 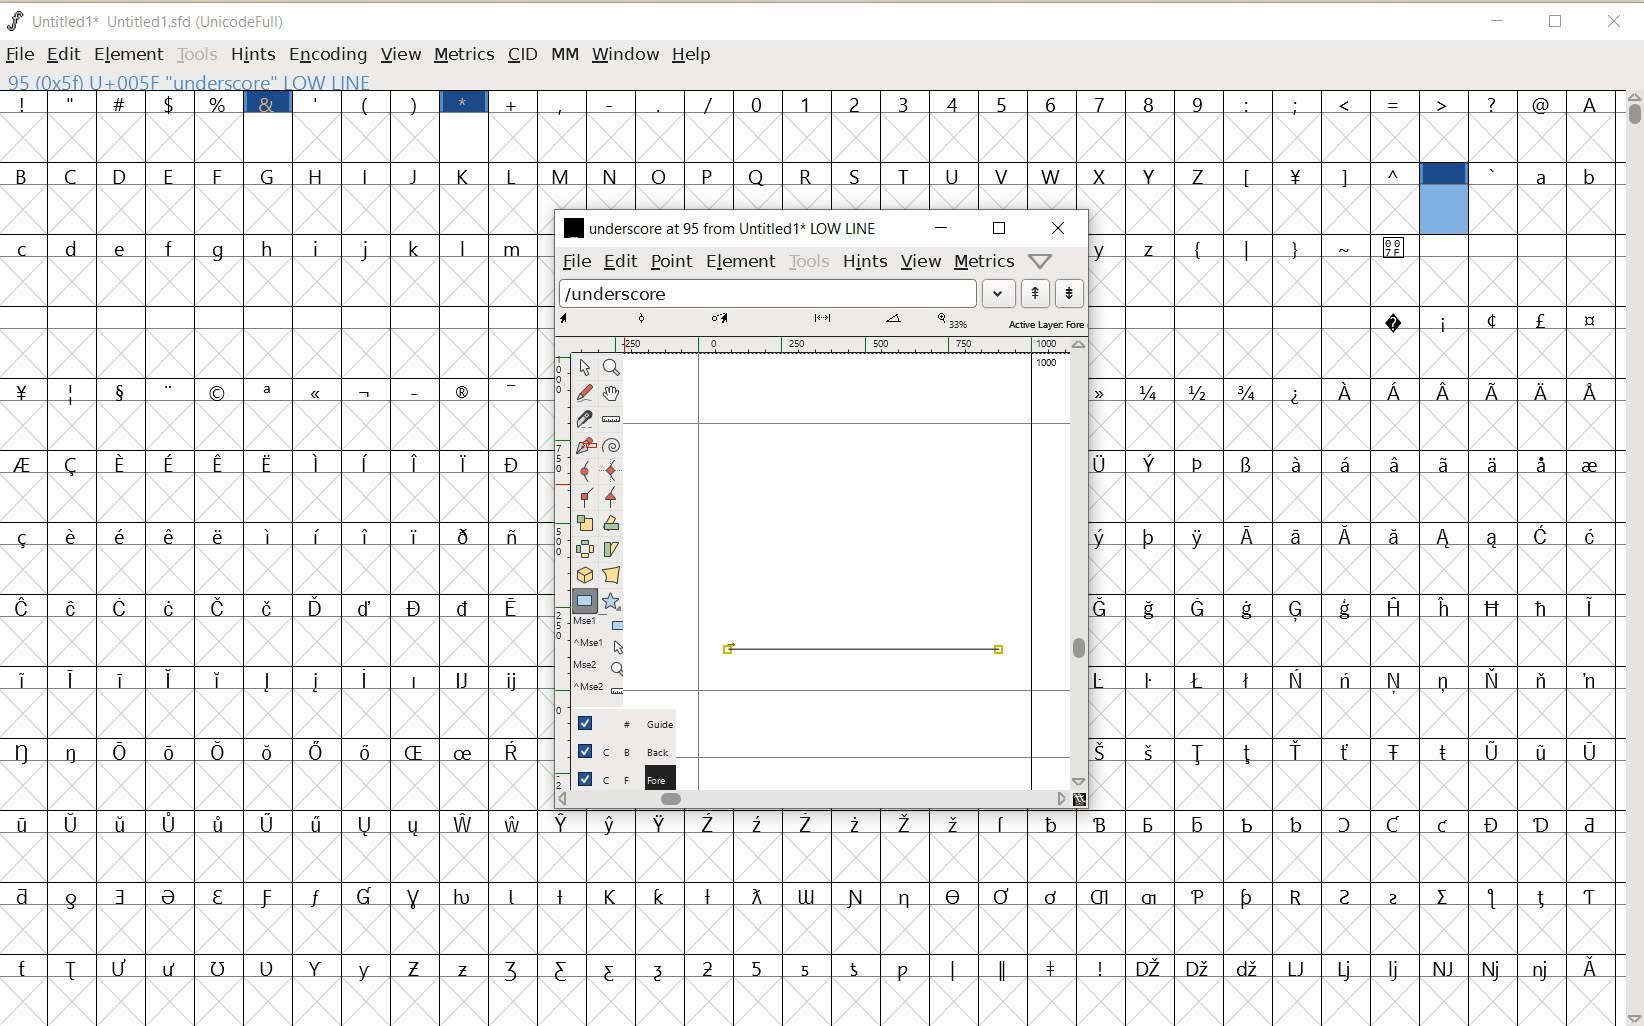 I want to click on Rotate the selection, so click(x=612, y=523).